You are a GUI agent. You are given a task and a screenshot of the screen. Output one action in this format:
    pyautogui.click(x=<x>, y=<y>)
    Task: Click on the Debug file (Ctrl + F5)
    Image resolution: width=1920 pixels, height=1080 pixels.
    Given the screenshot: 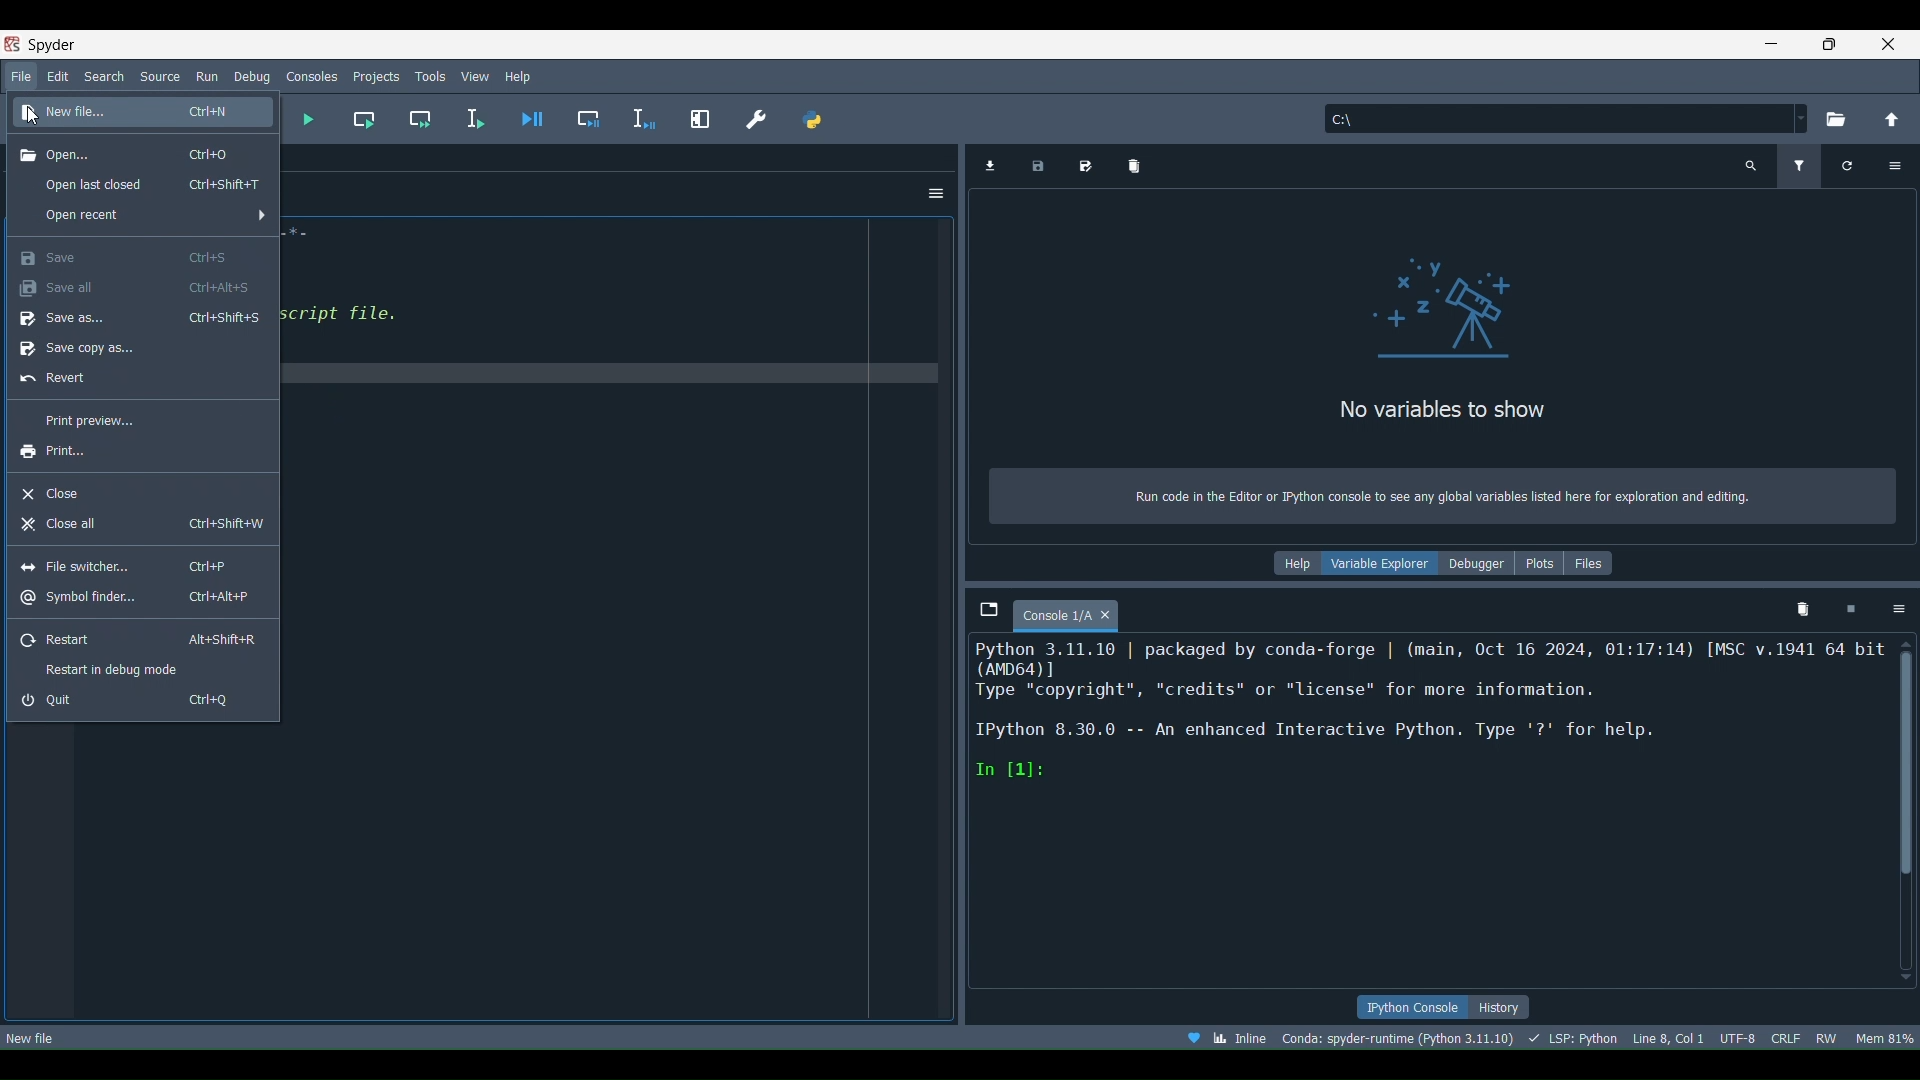 What is the action you would take?
    pyautogui.click(x=524, y=119)
    